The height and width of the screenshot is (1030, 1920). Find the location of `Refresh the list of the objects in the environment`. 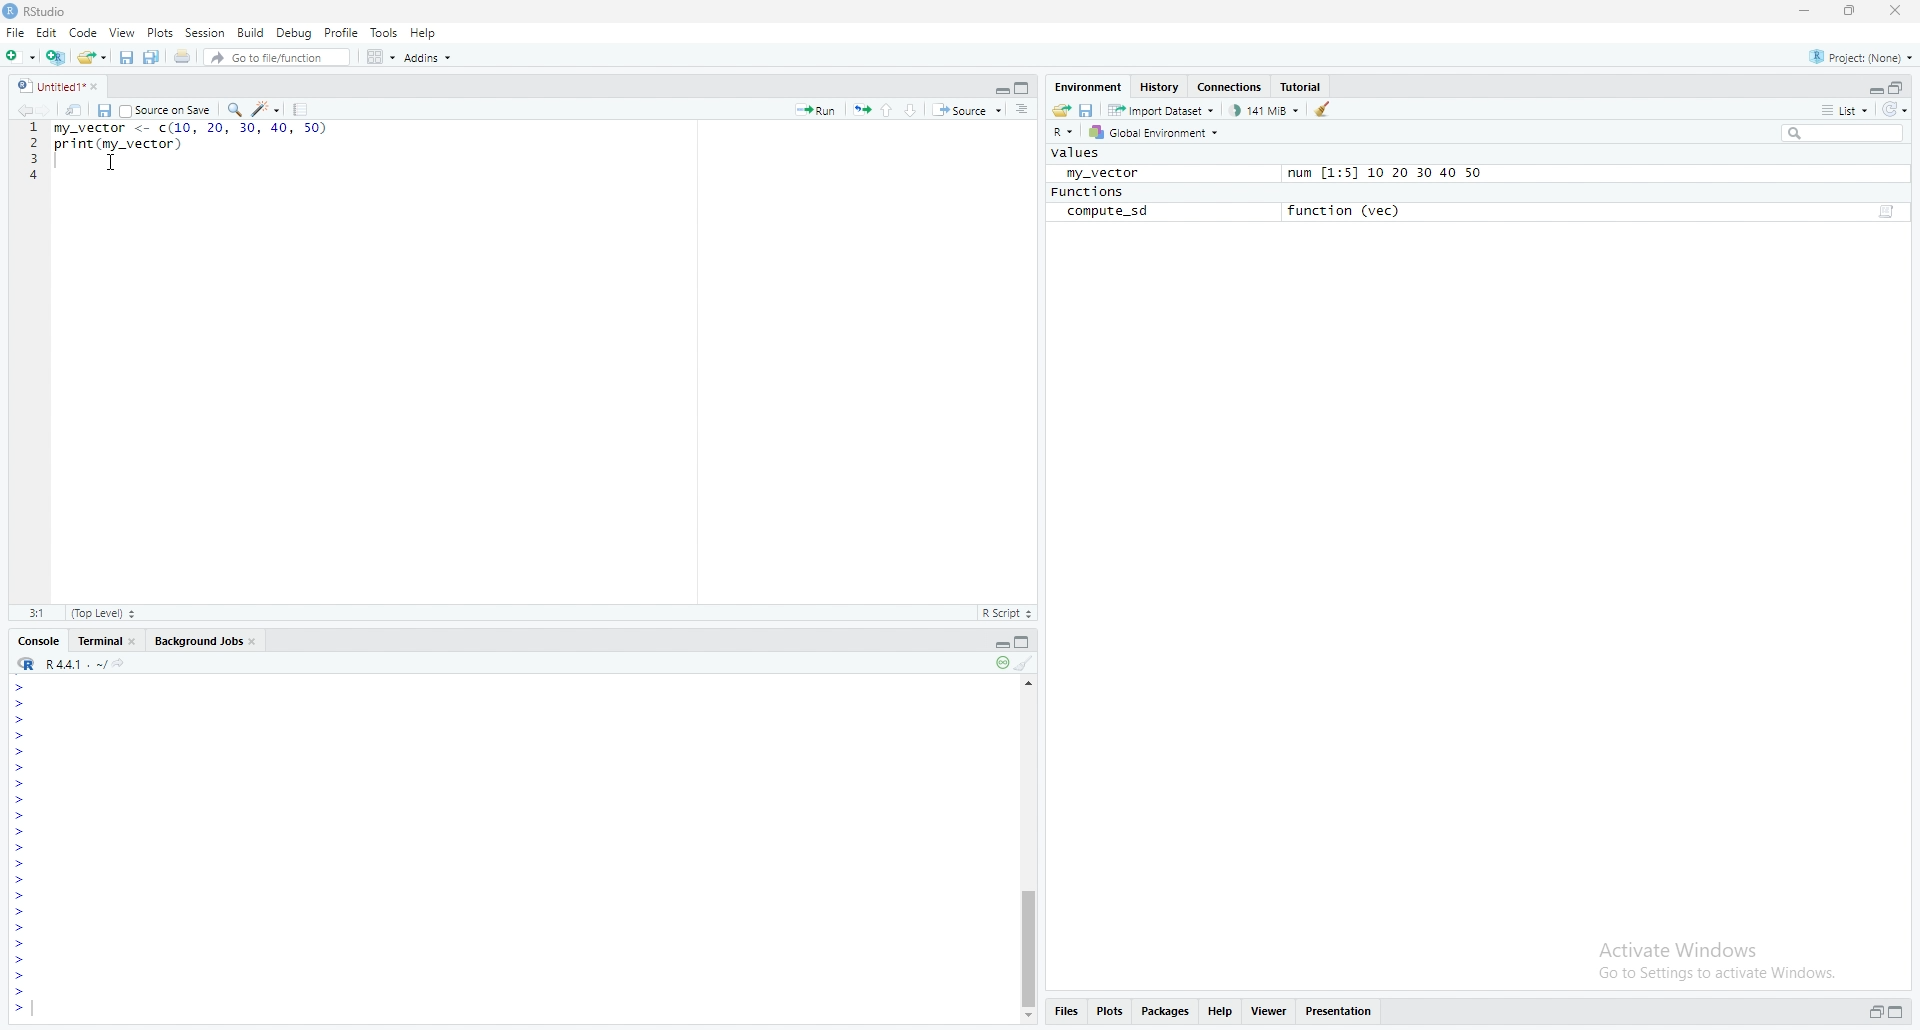

Refresh the list of the objects in the environment is located at coordinates (1898, 110).